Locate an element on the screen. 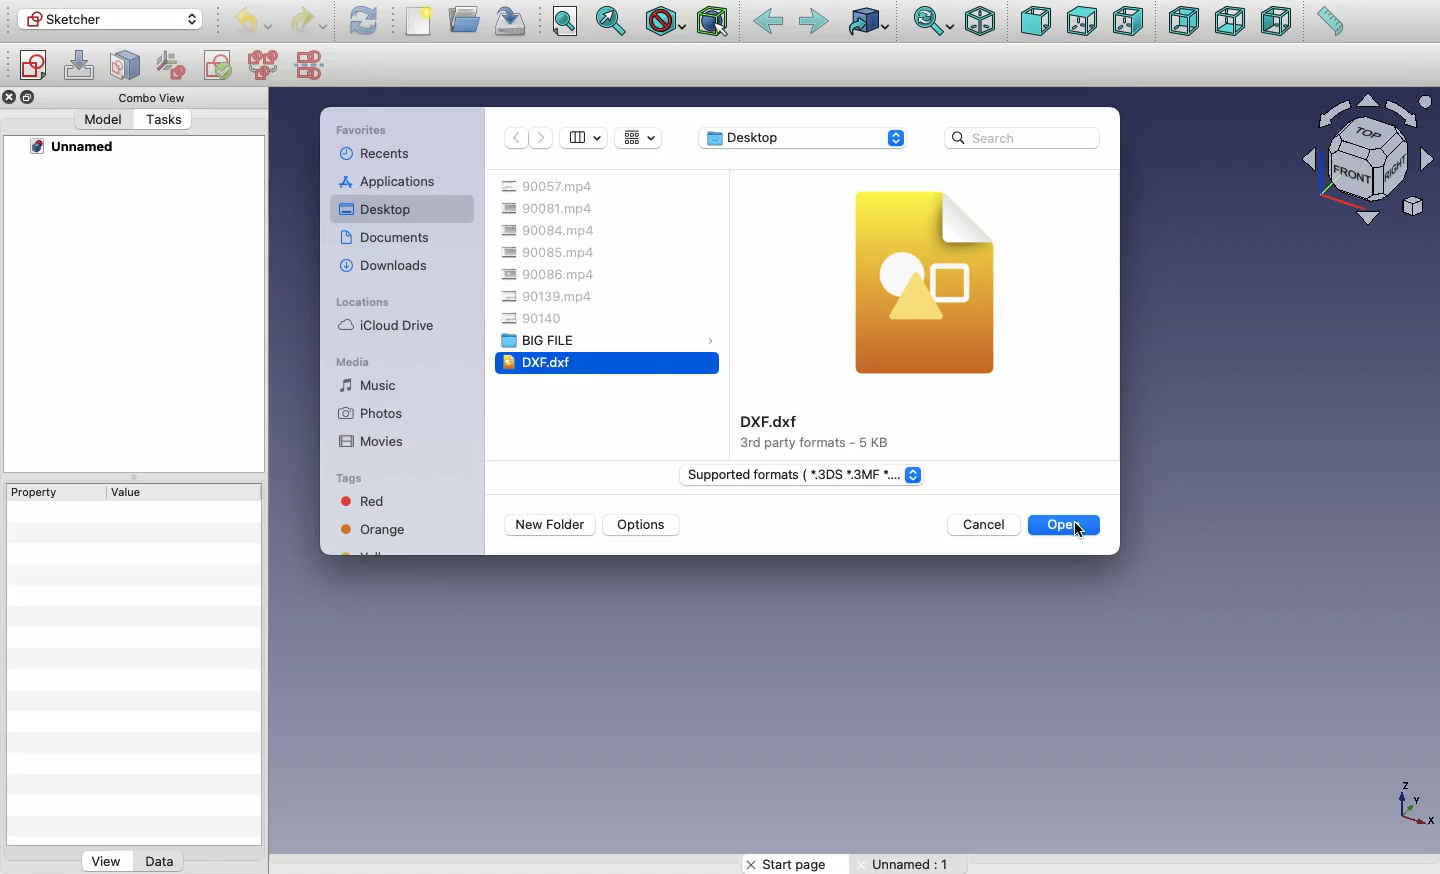   90140 is located at coordinates (534, 319).